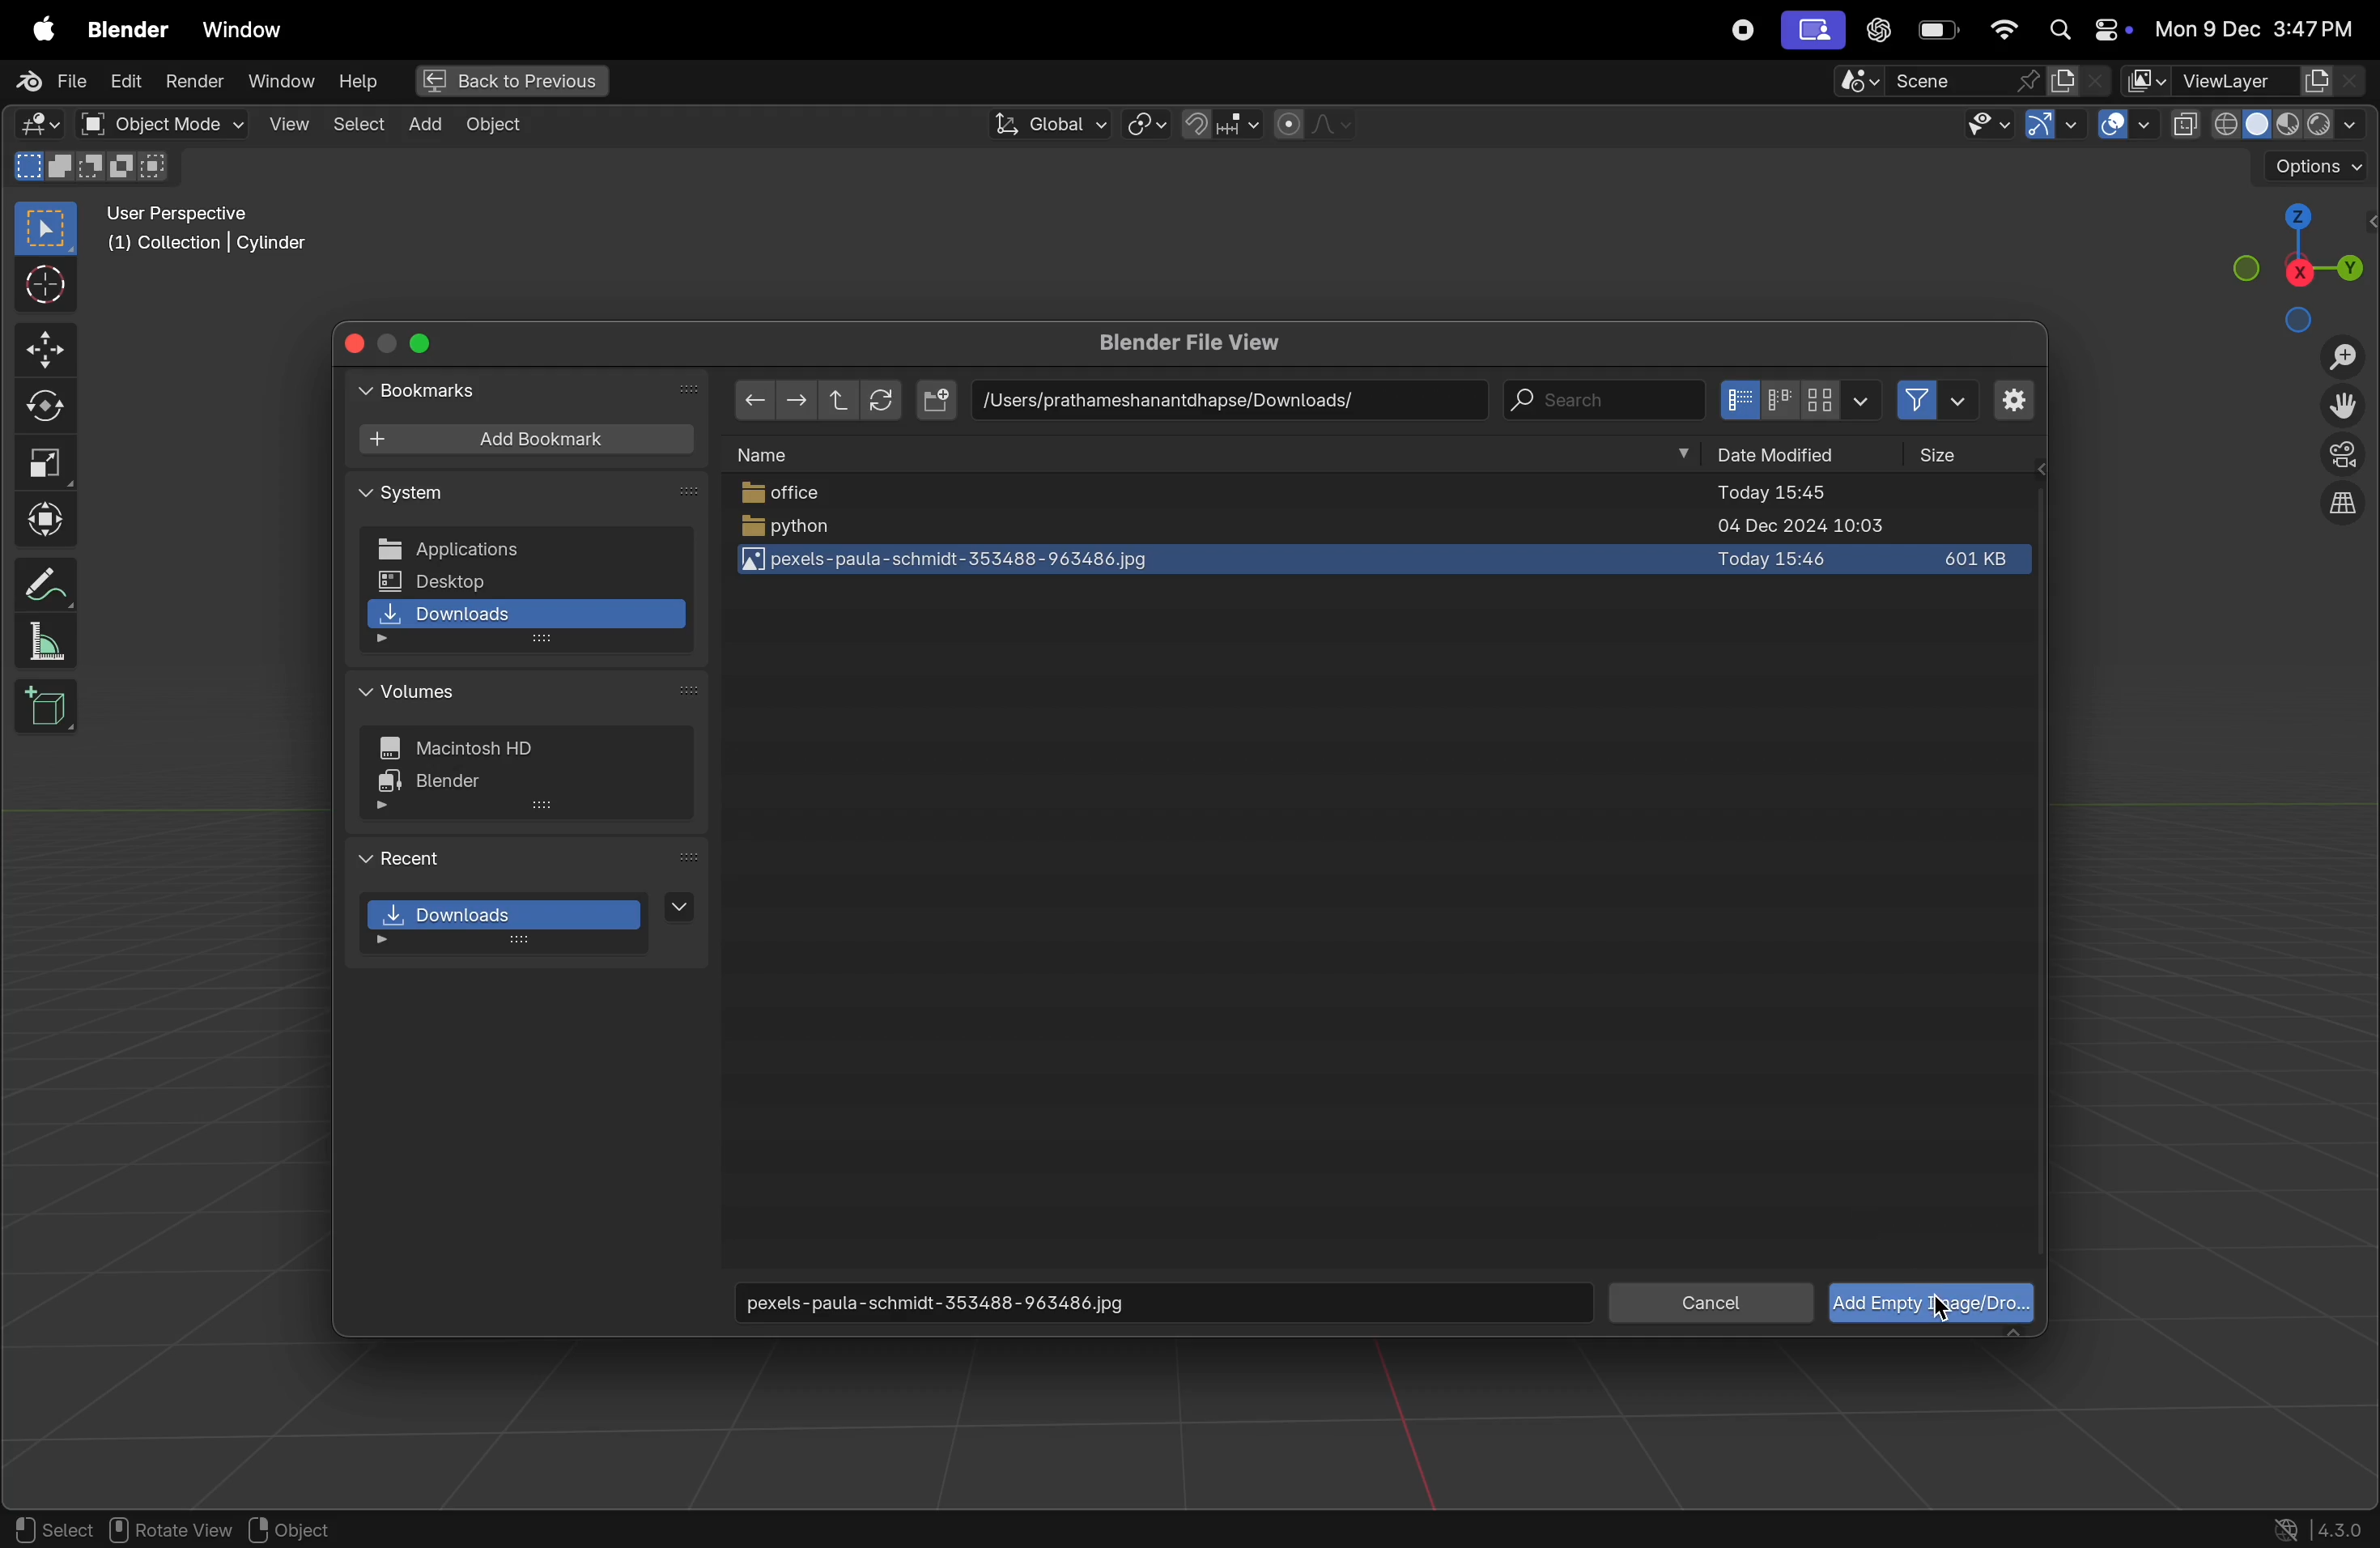  Describe the element at coordinates (47, 707) in the screenshot. I see `3d cube` at that location.